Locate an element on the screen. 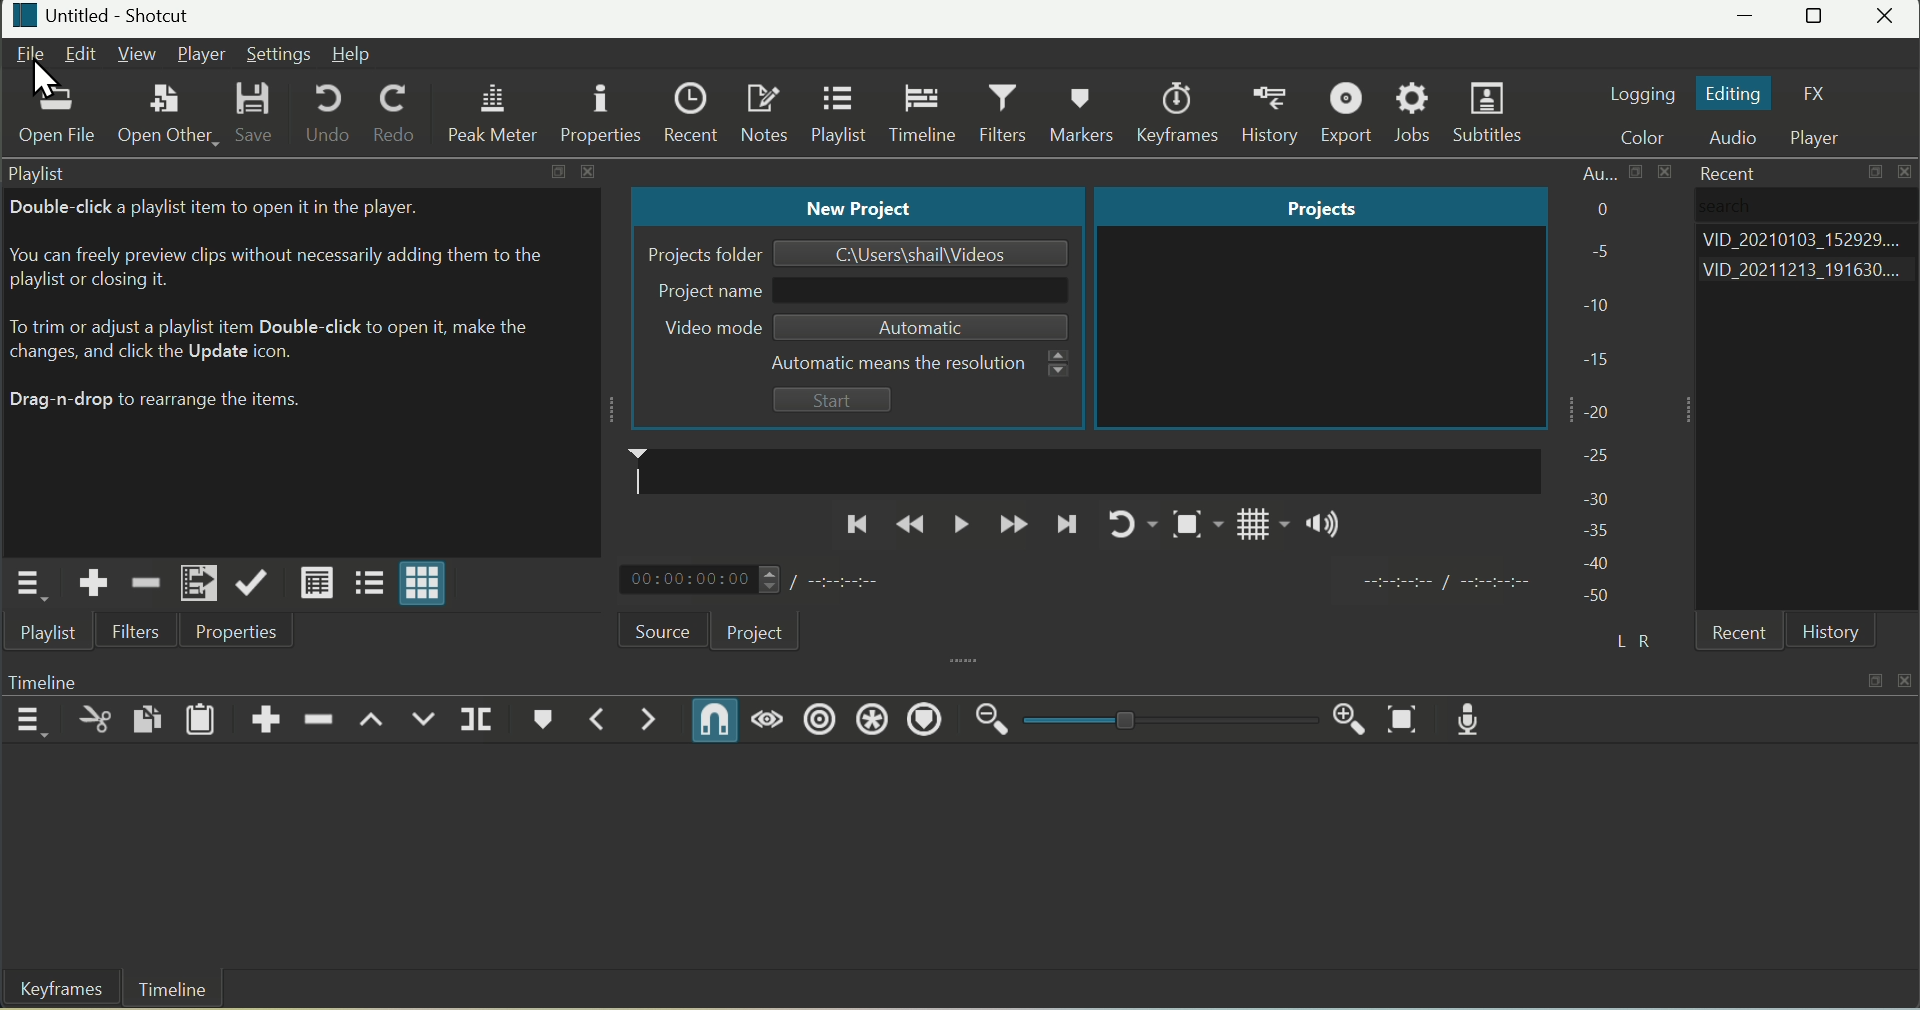 The width and height of the screenshot is (1920, 1010). Video mode is located at coordinates (697, 329).